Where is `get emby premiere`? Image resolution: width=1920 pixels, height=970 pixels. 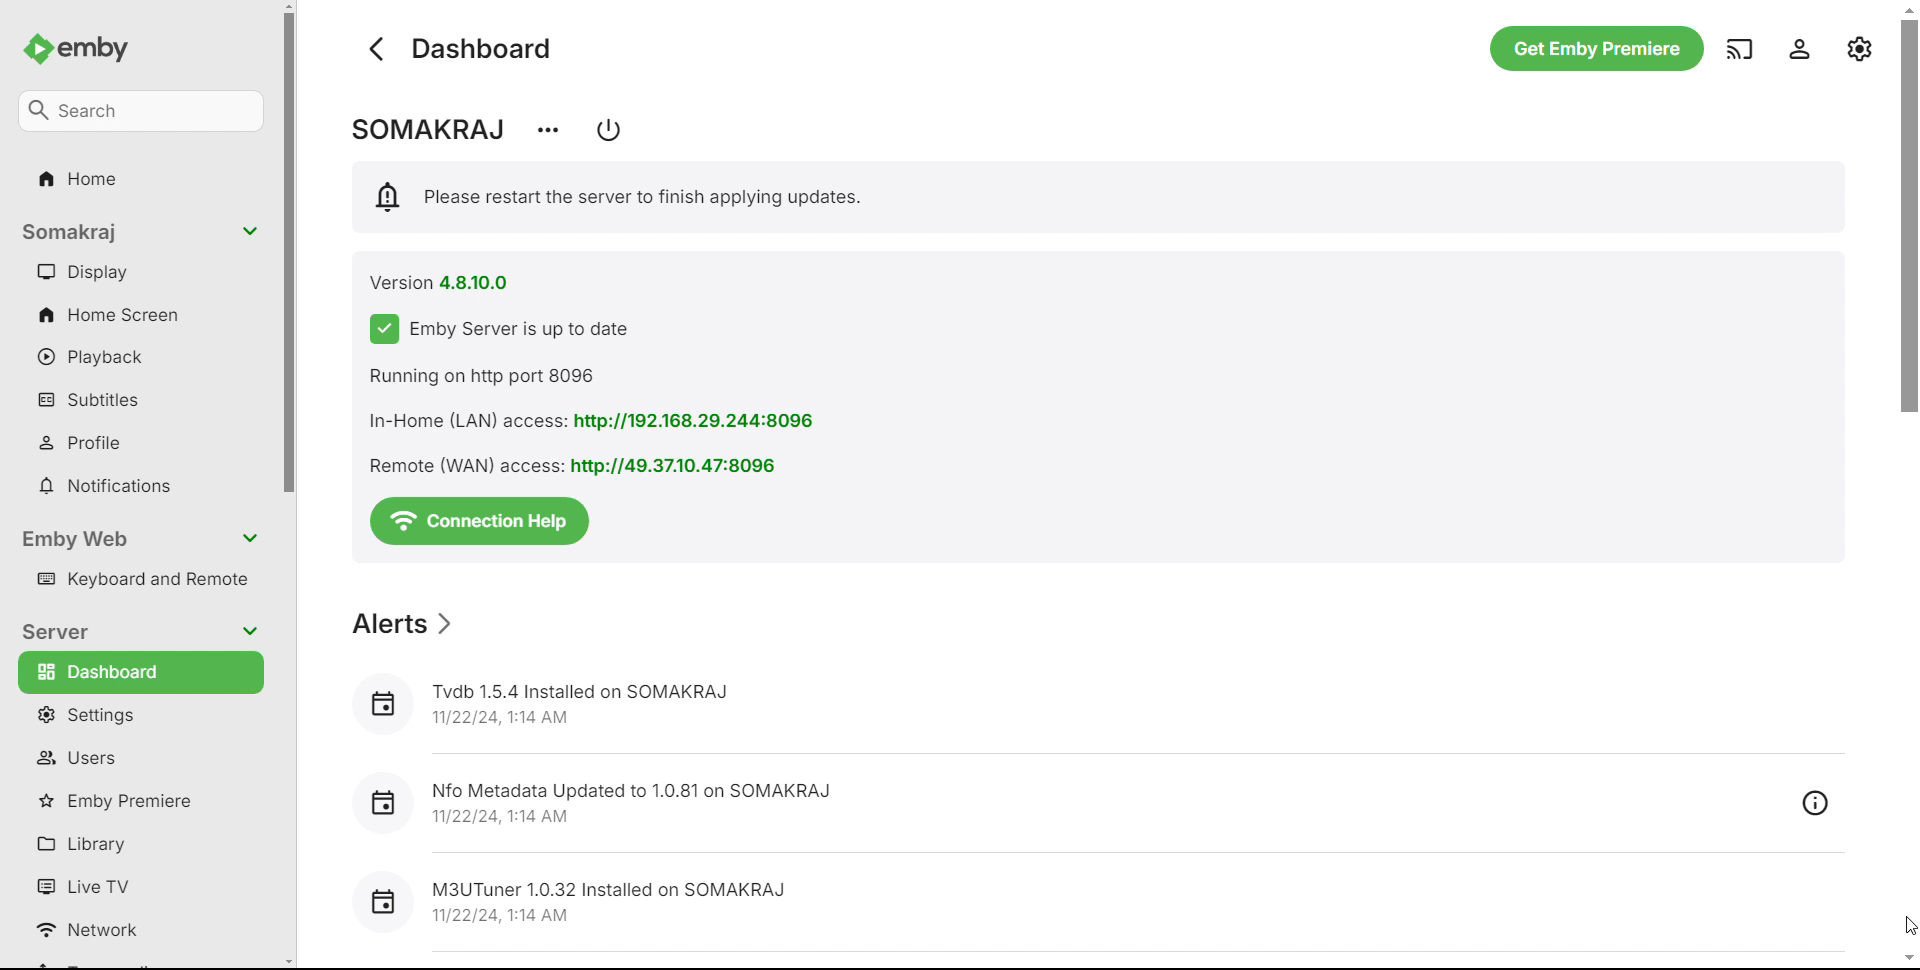
get emby premiere is located at coordinates (1592, 48).